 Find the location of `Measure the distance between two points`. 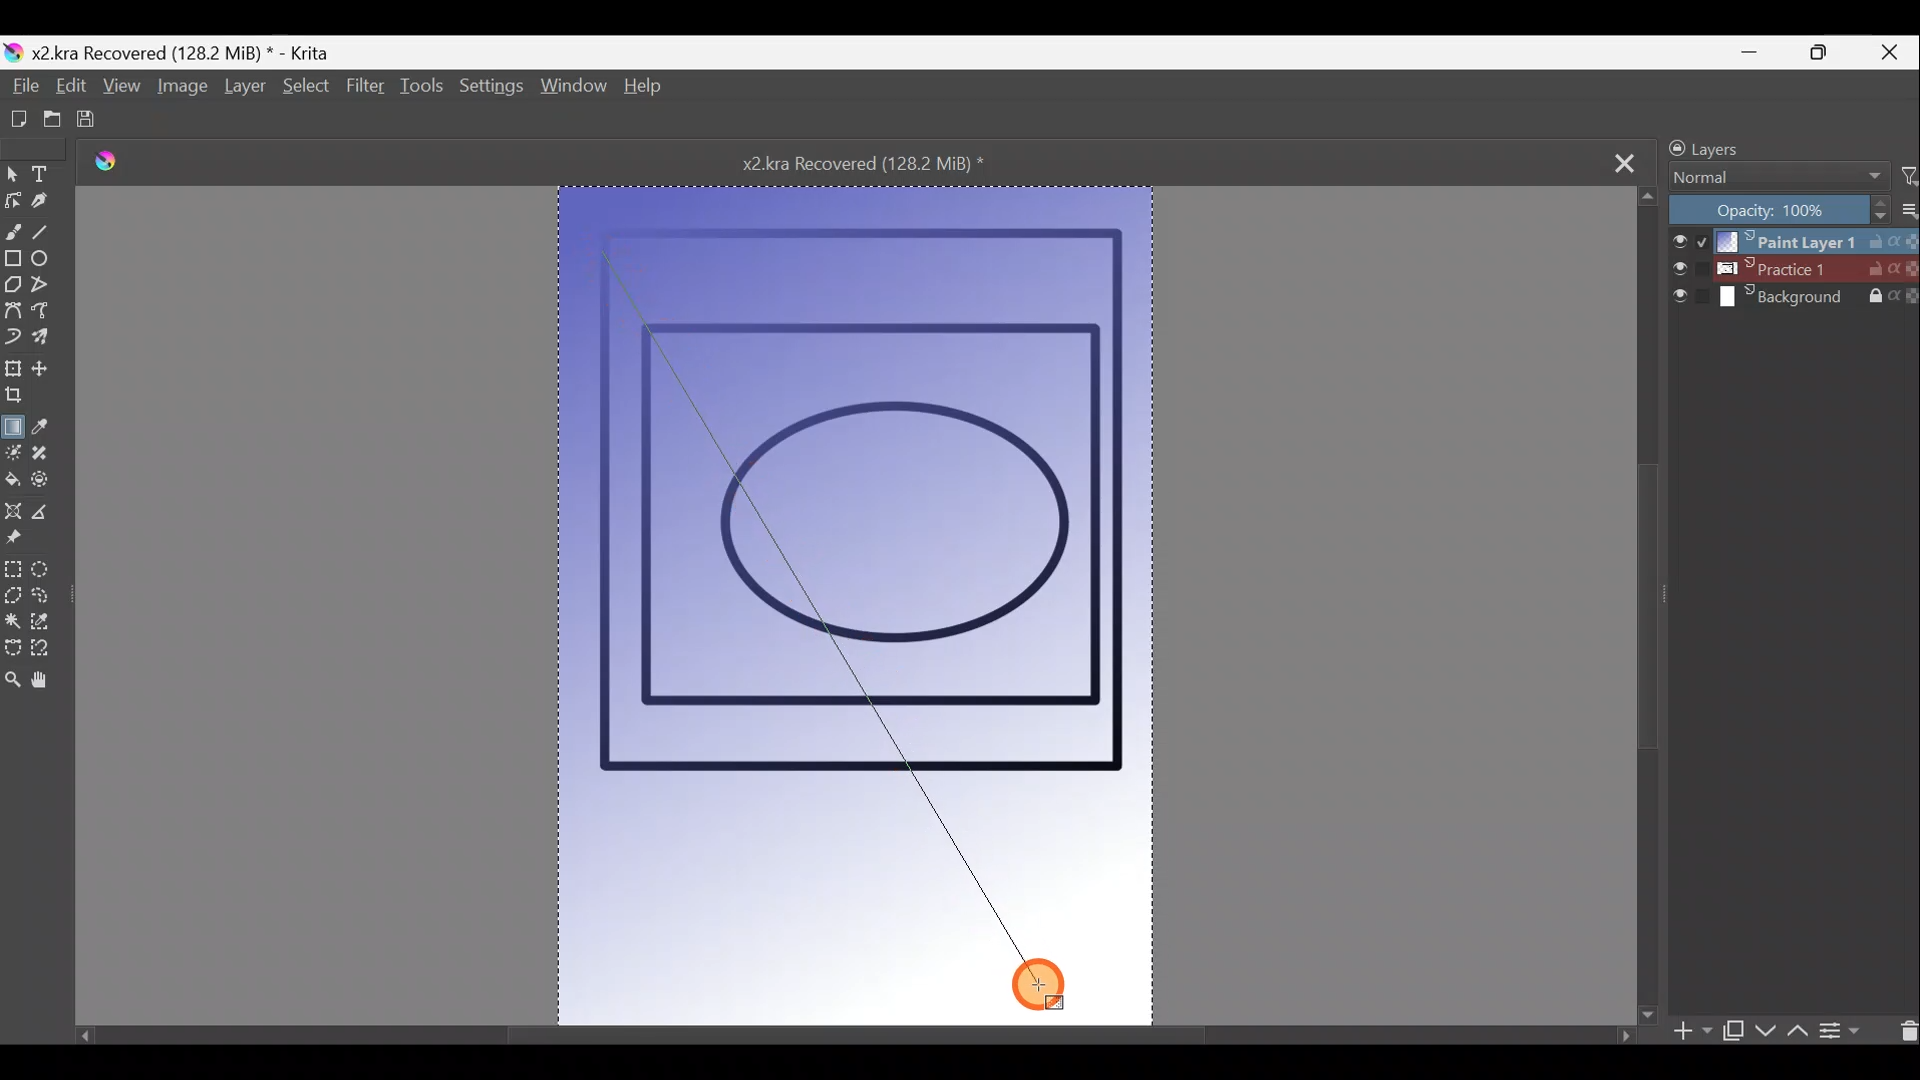

Measure the distance between two points is located at coordinates (49, 518).